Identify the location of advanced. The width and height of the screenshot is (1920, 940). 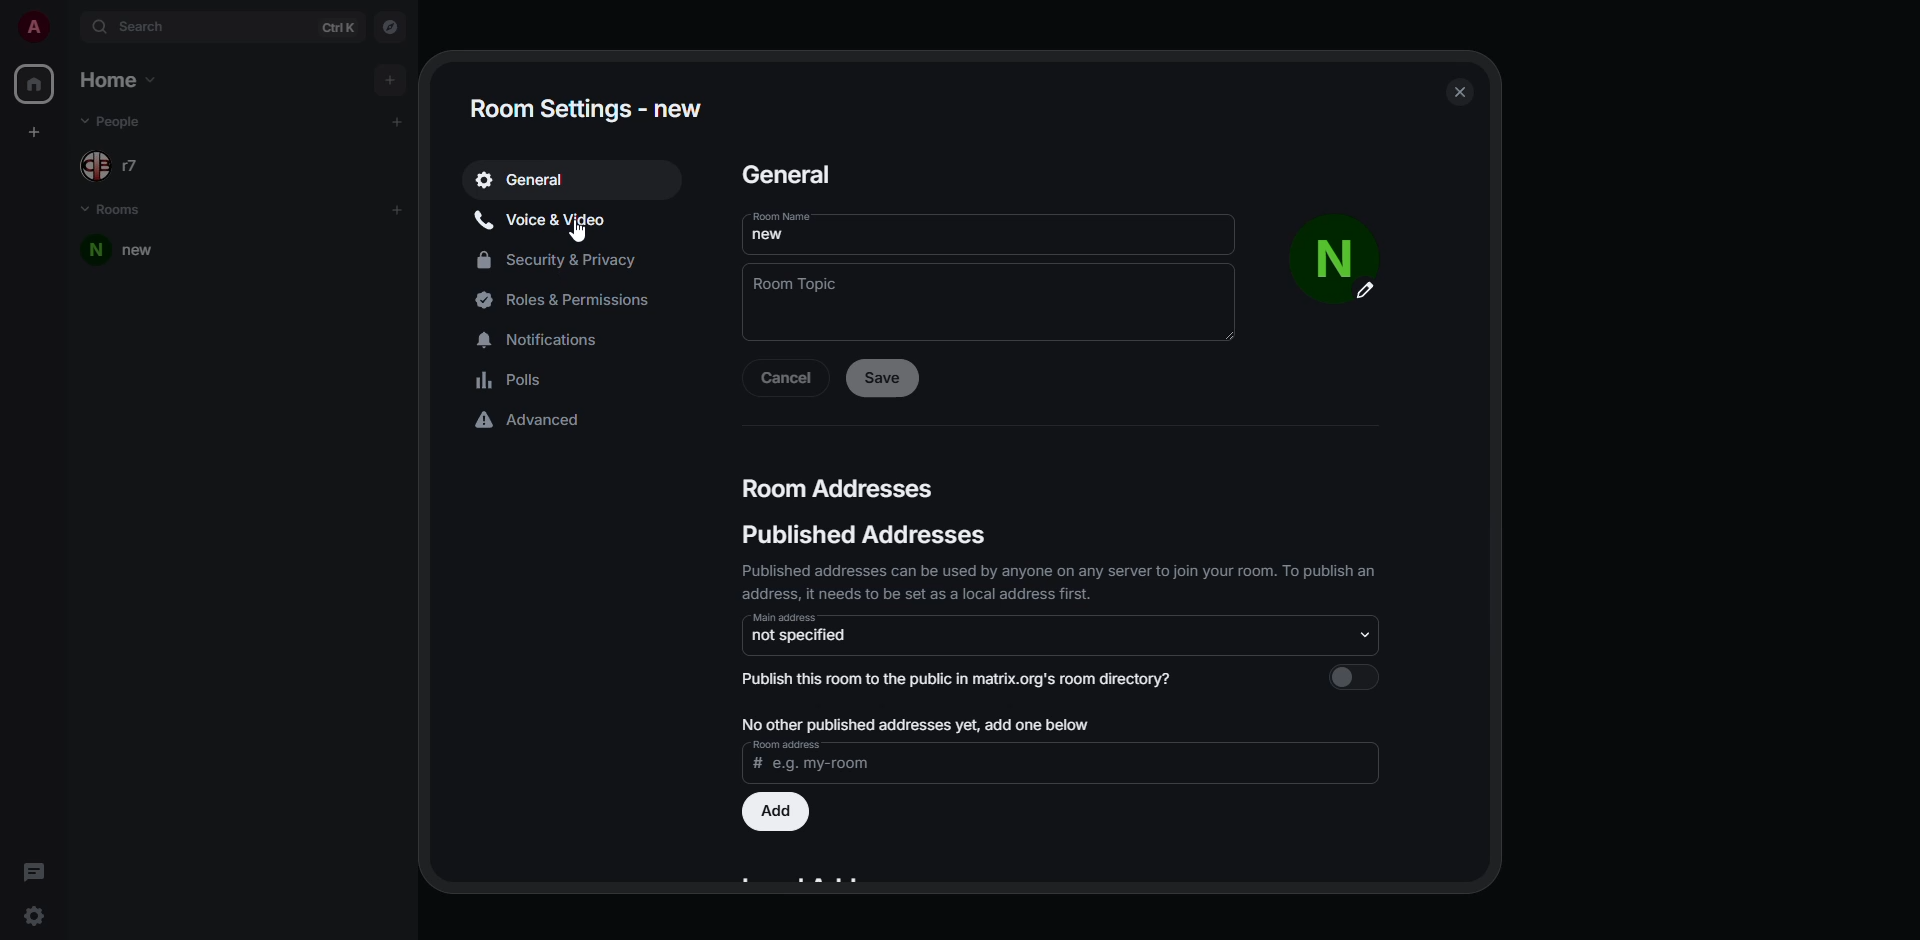
(534, 422).